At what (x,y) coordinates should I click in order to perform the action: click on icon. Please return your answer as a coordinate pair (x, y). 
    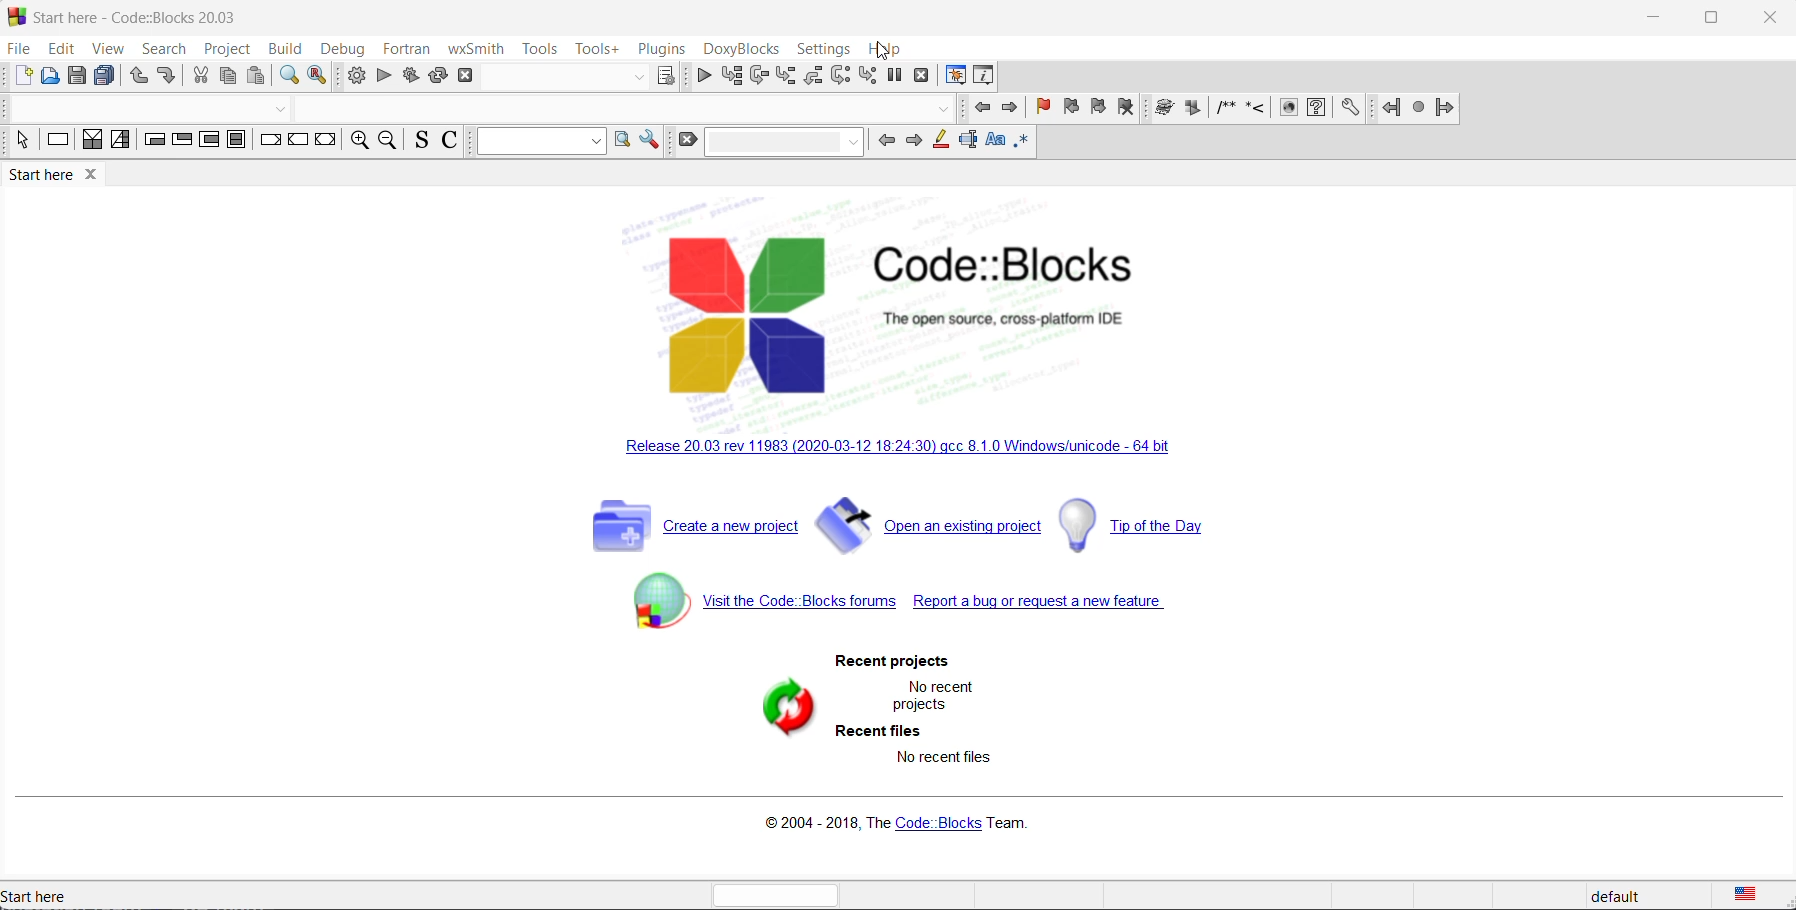
    Looking at the image, I should click on (1164, 109).